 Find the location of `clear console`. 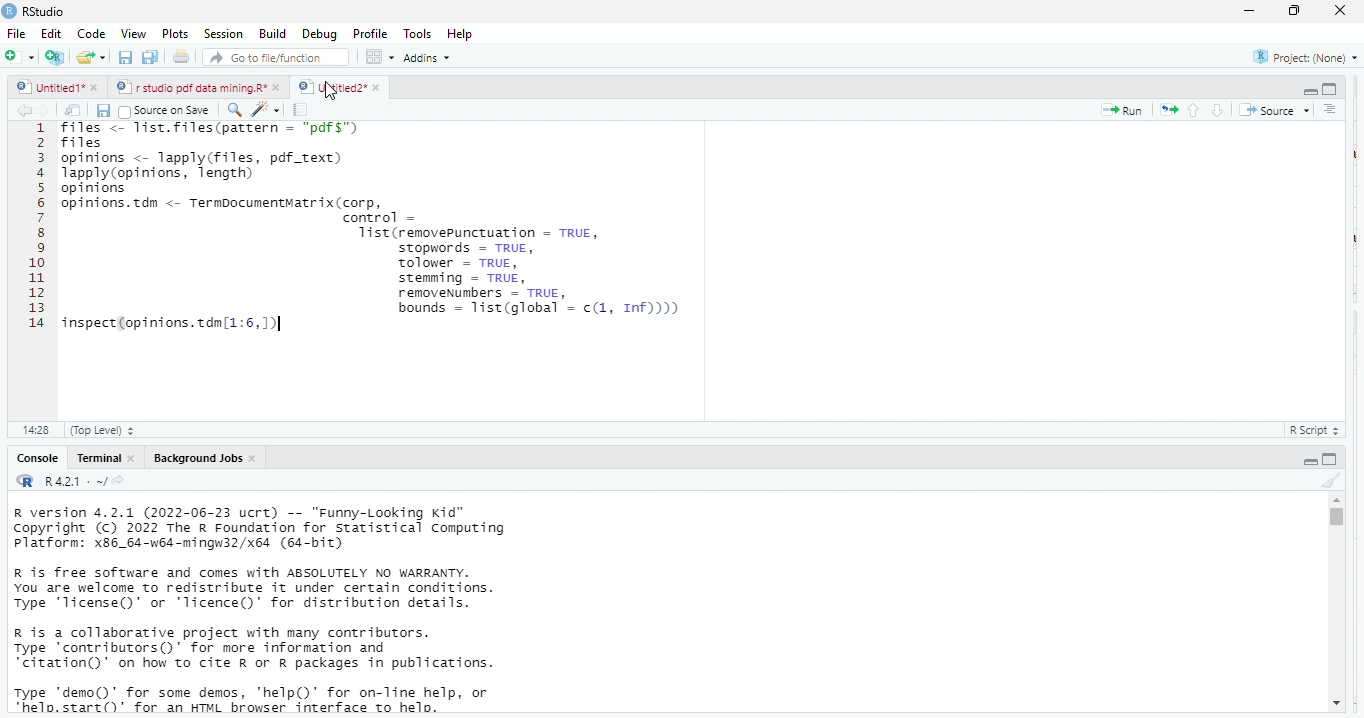

clear console is located at coordinates (1330, 478).